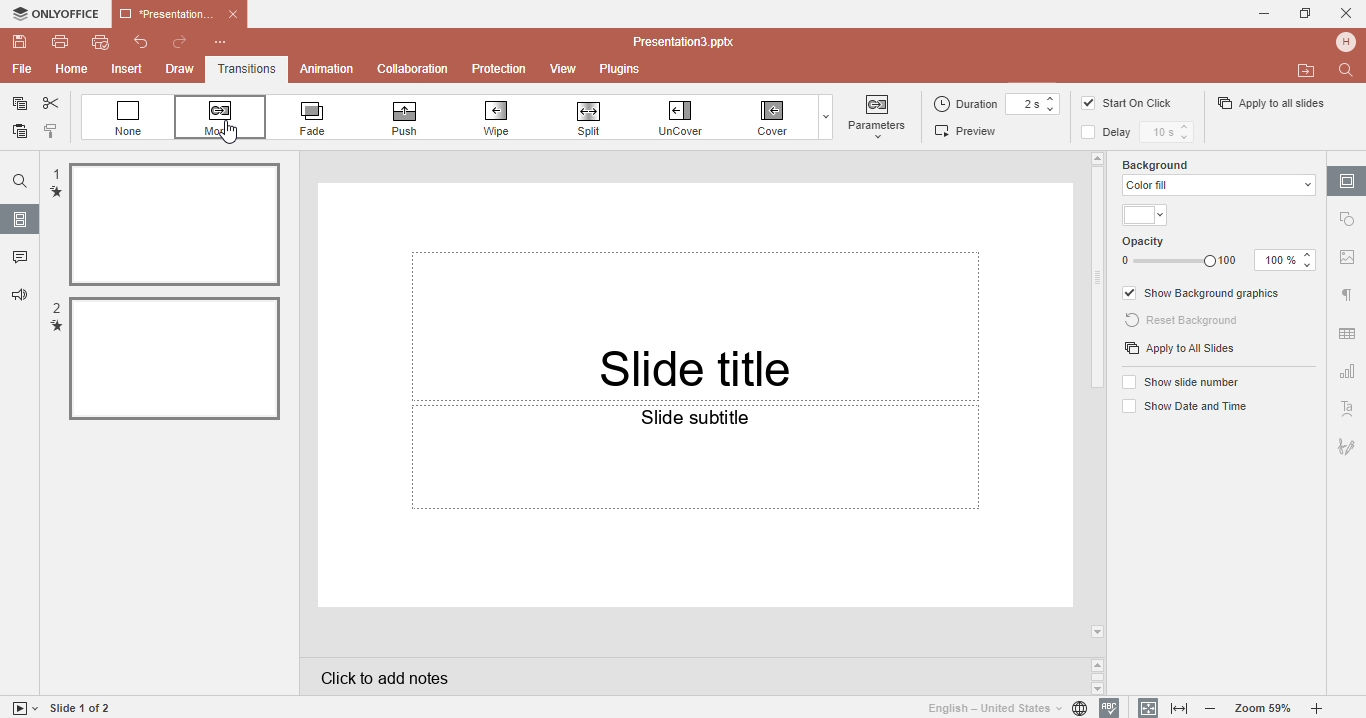 This screenshot has height=718, width=1366. What do you see at coordinates (52, 133) in the screenshot?
I see `Copy style` at bounding box center [52, 133].